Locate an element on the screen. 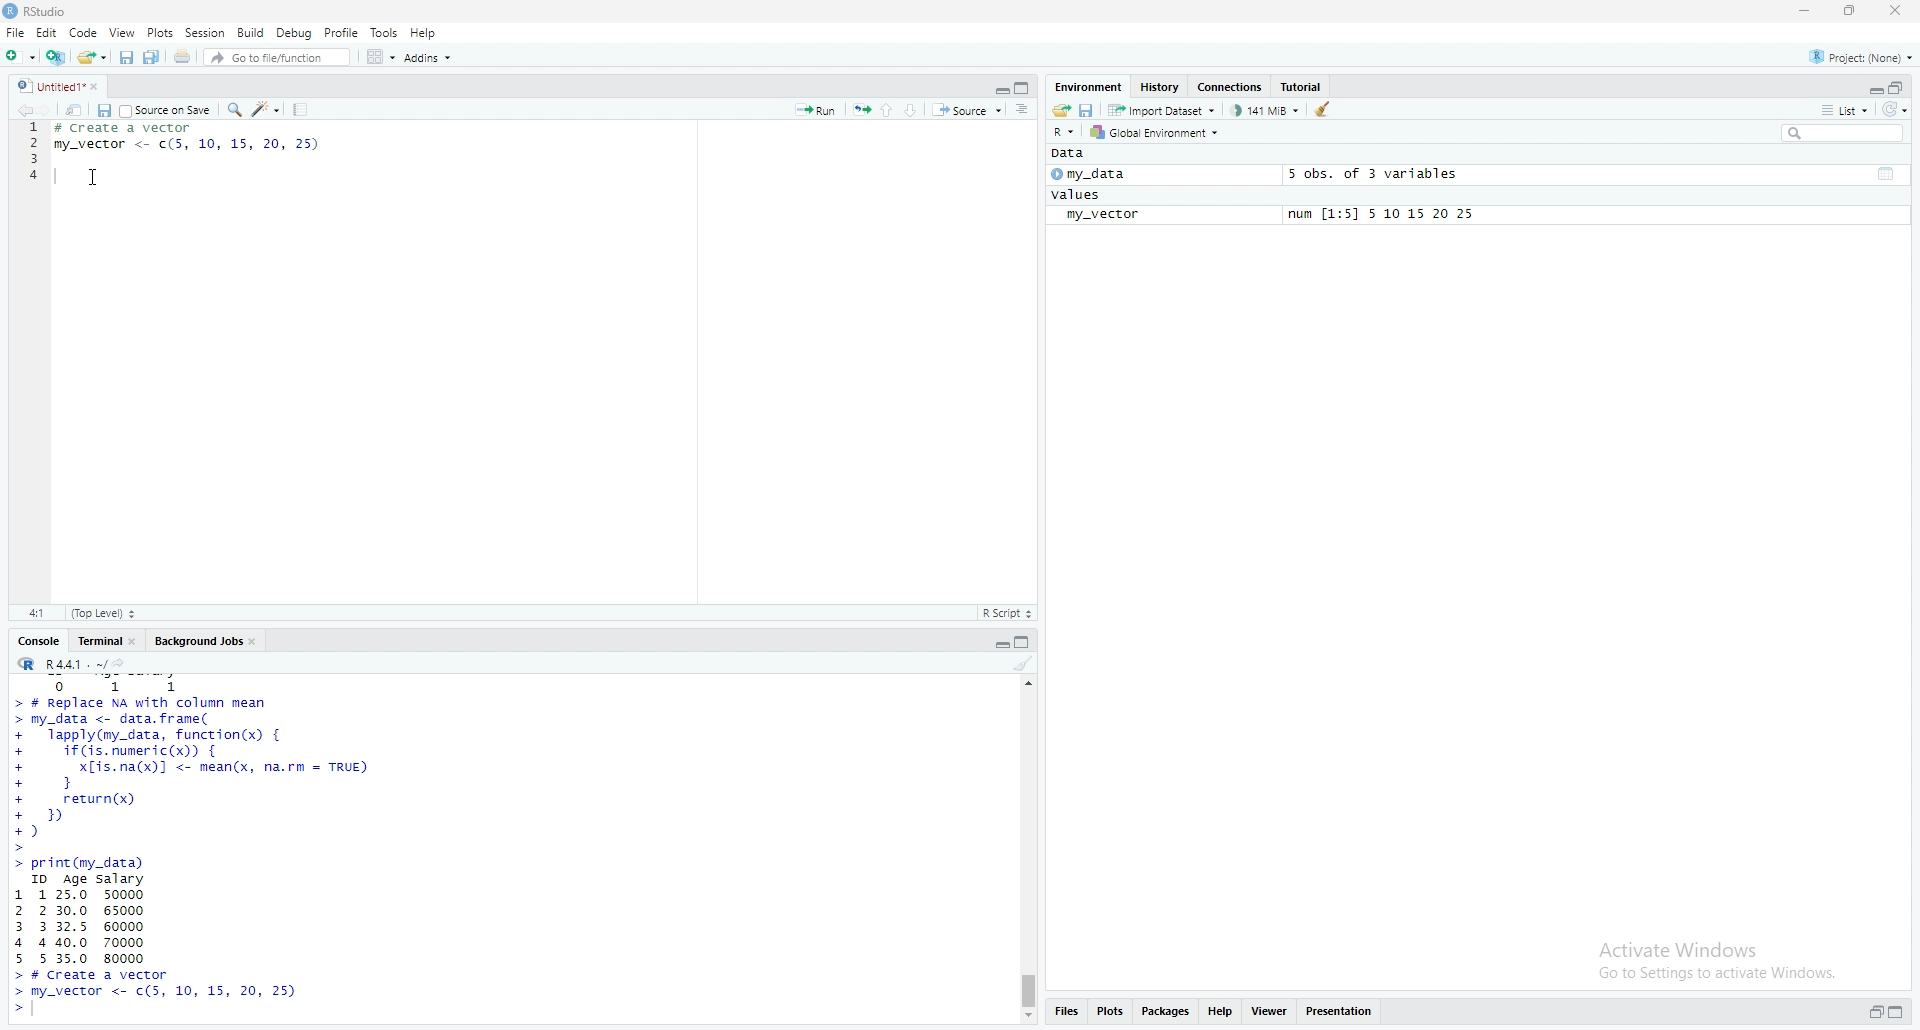 The height and width of the screenshot is (1030, 1920). text curser is located at coordinates (39, 1010).